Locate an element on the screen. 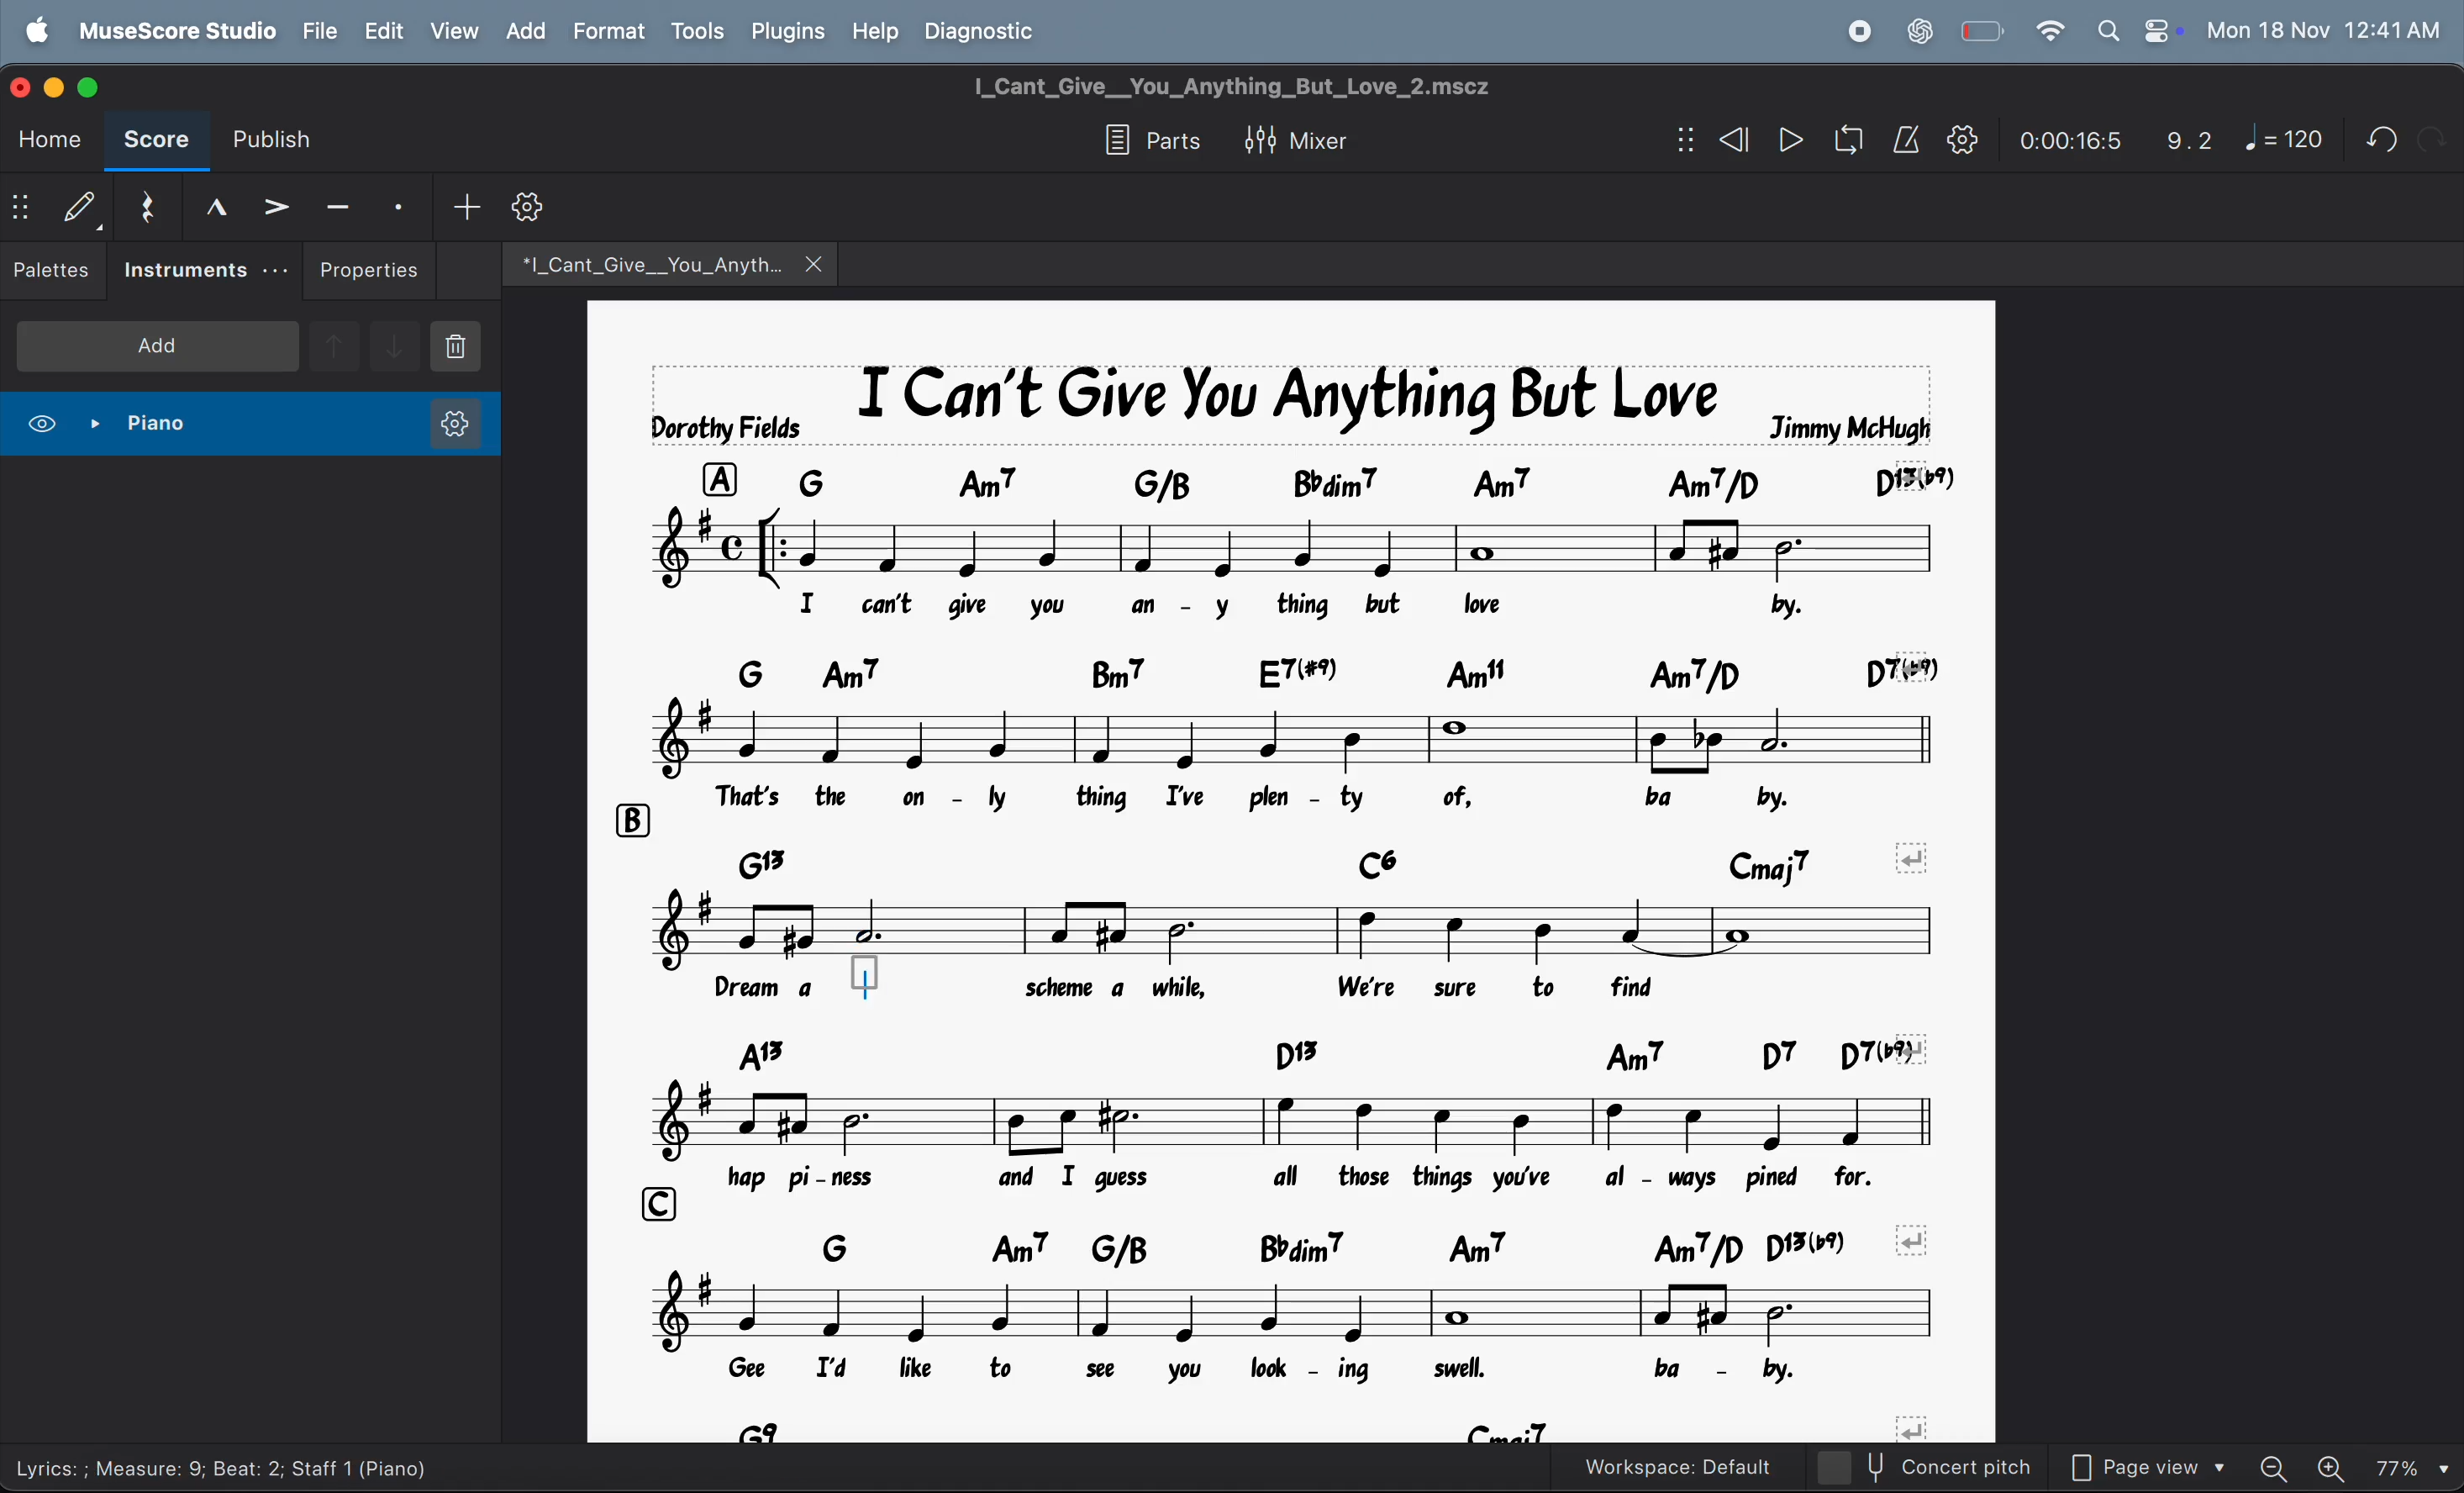 The width and height of the screenshot is (2464, 1493). notes is located at coordinates (1290, 930).